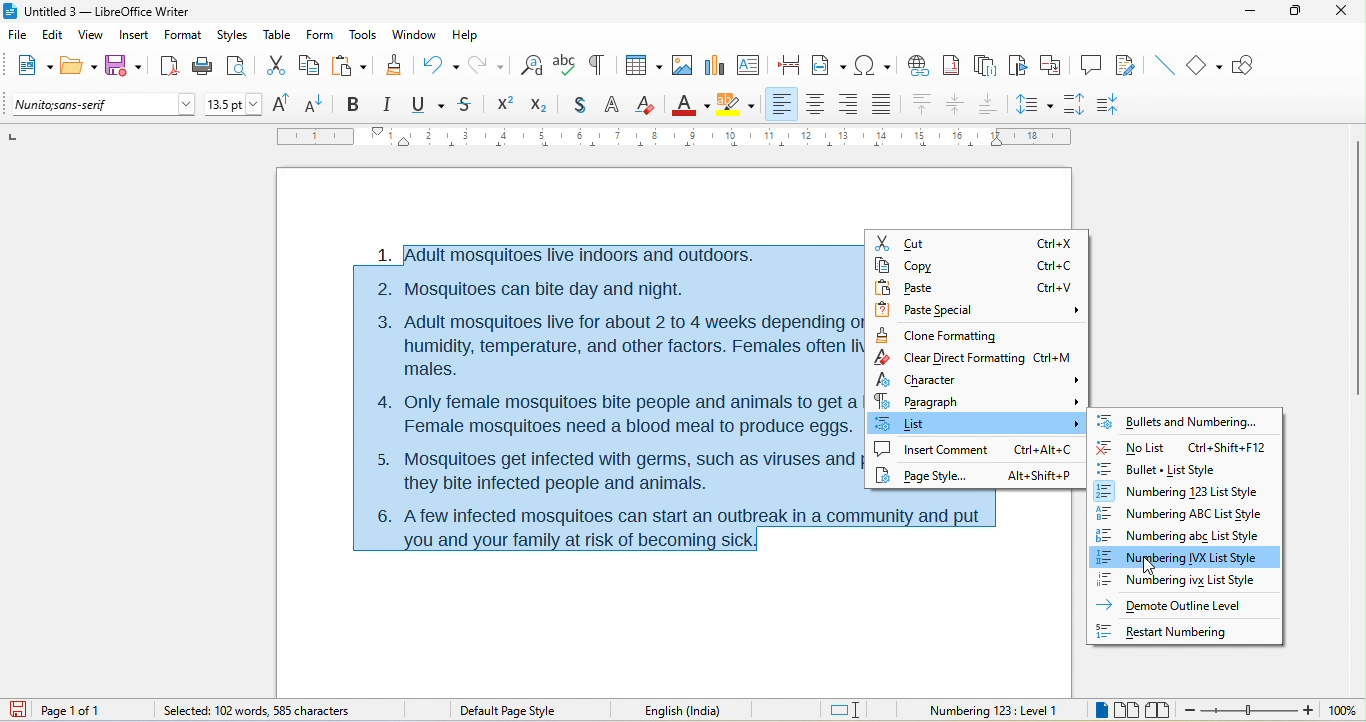 The image size is (1366, 722). What do you see at coordinates (970, 357) in the screenshot?
I see `clear Direct rormatuing Ltri=M` at bounding box center [970, 357].